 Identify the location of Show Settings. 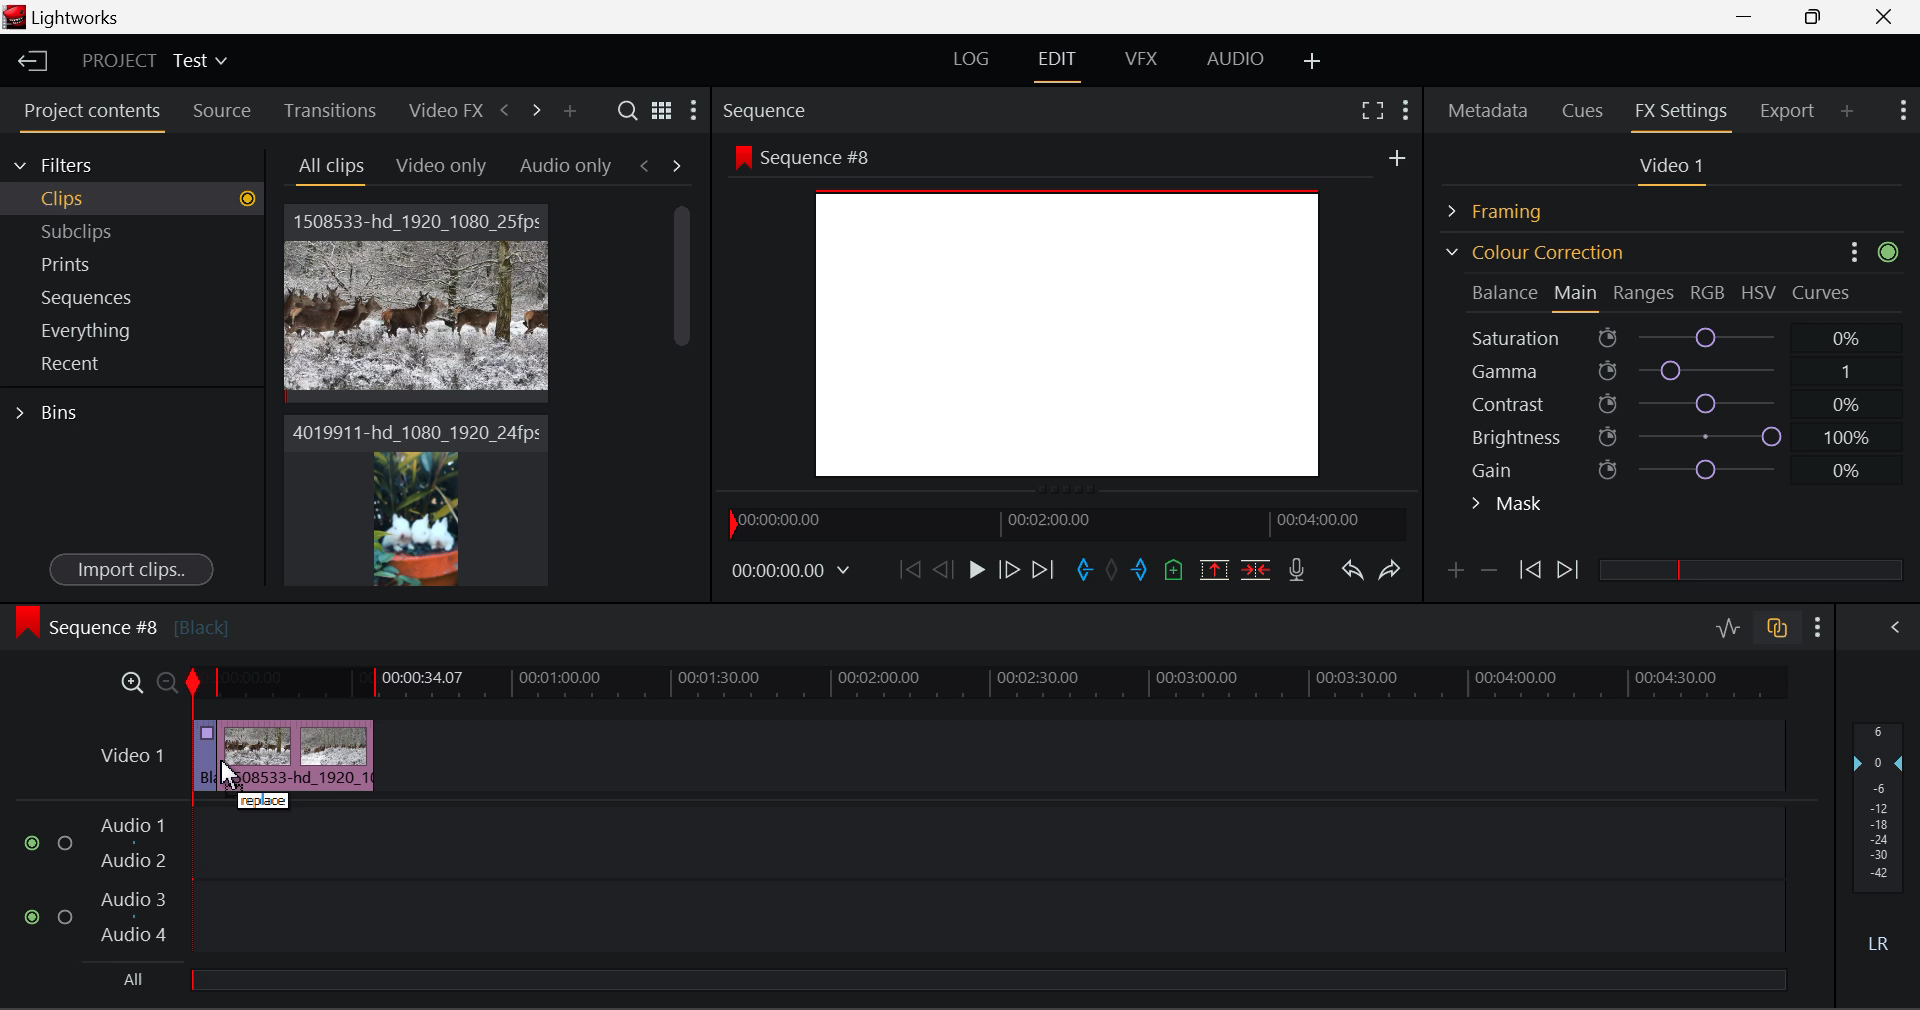
(1404, 107).